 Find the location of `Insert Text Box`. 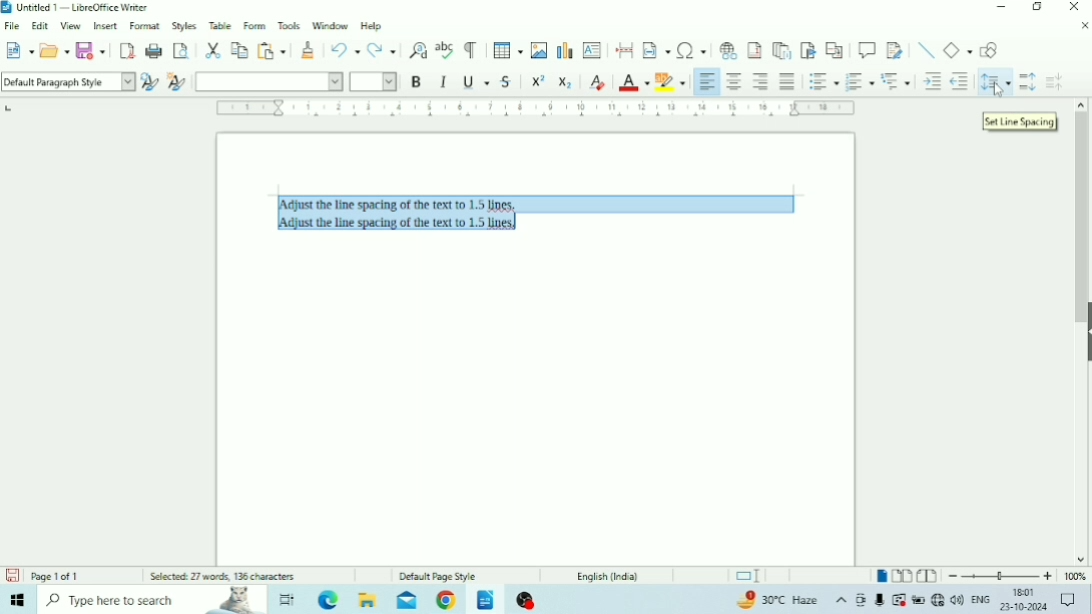

Insert Text Box is located at coordinates (593, 50).